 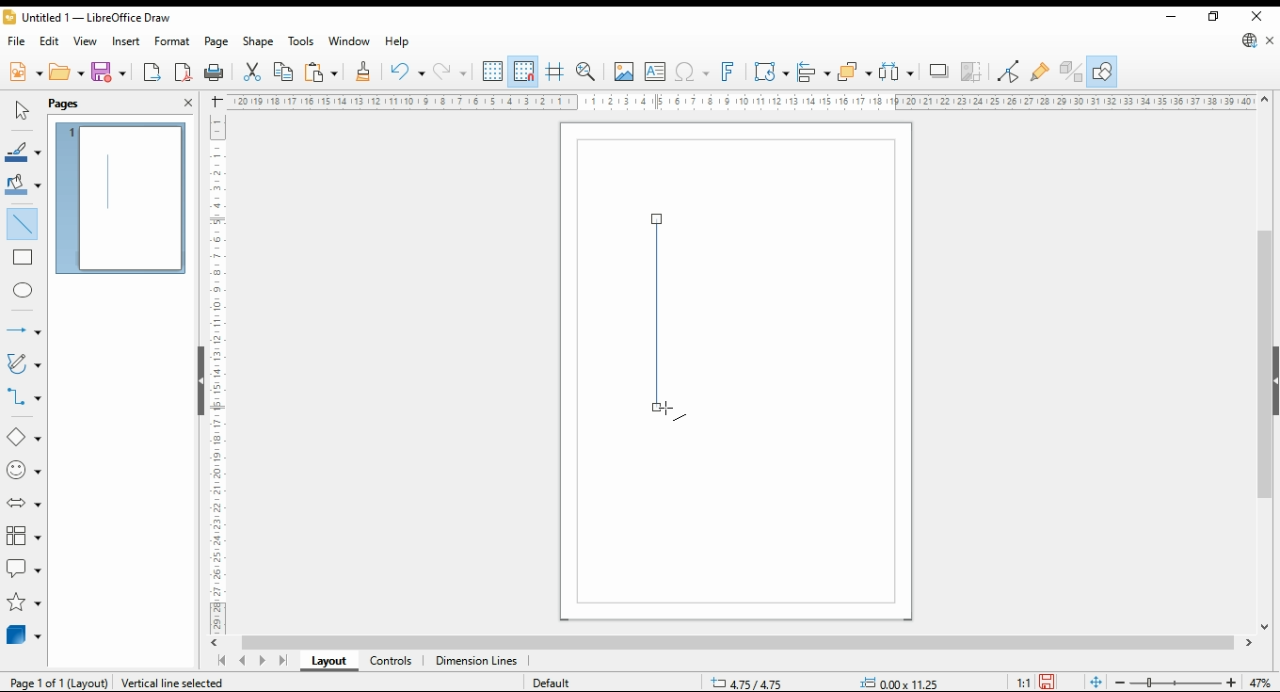 What do you see at coordinates (22, 153) in the screenshot?
I see `line color` at bounding box center [22, 153].